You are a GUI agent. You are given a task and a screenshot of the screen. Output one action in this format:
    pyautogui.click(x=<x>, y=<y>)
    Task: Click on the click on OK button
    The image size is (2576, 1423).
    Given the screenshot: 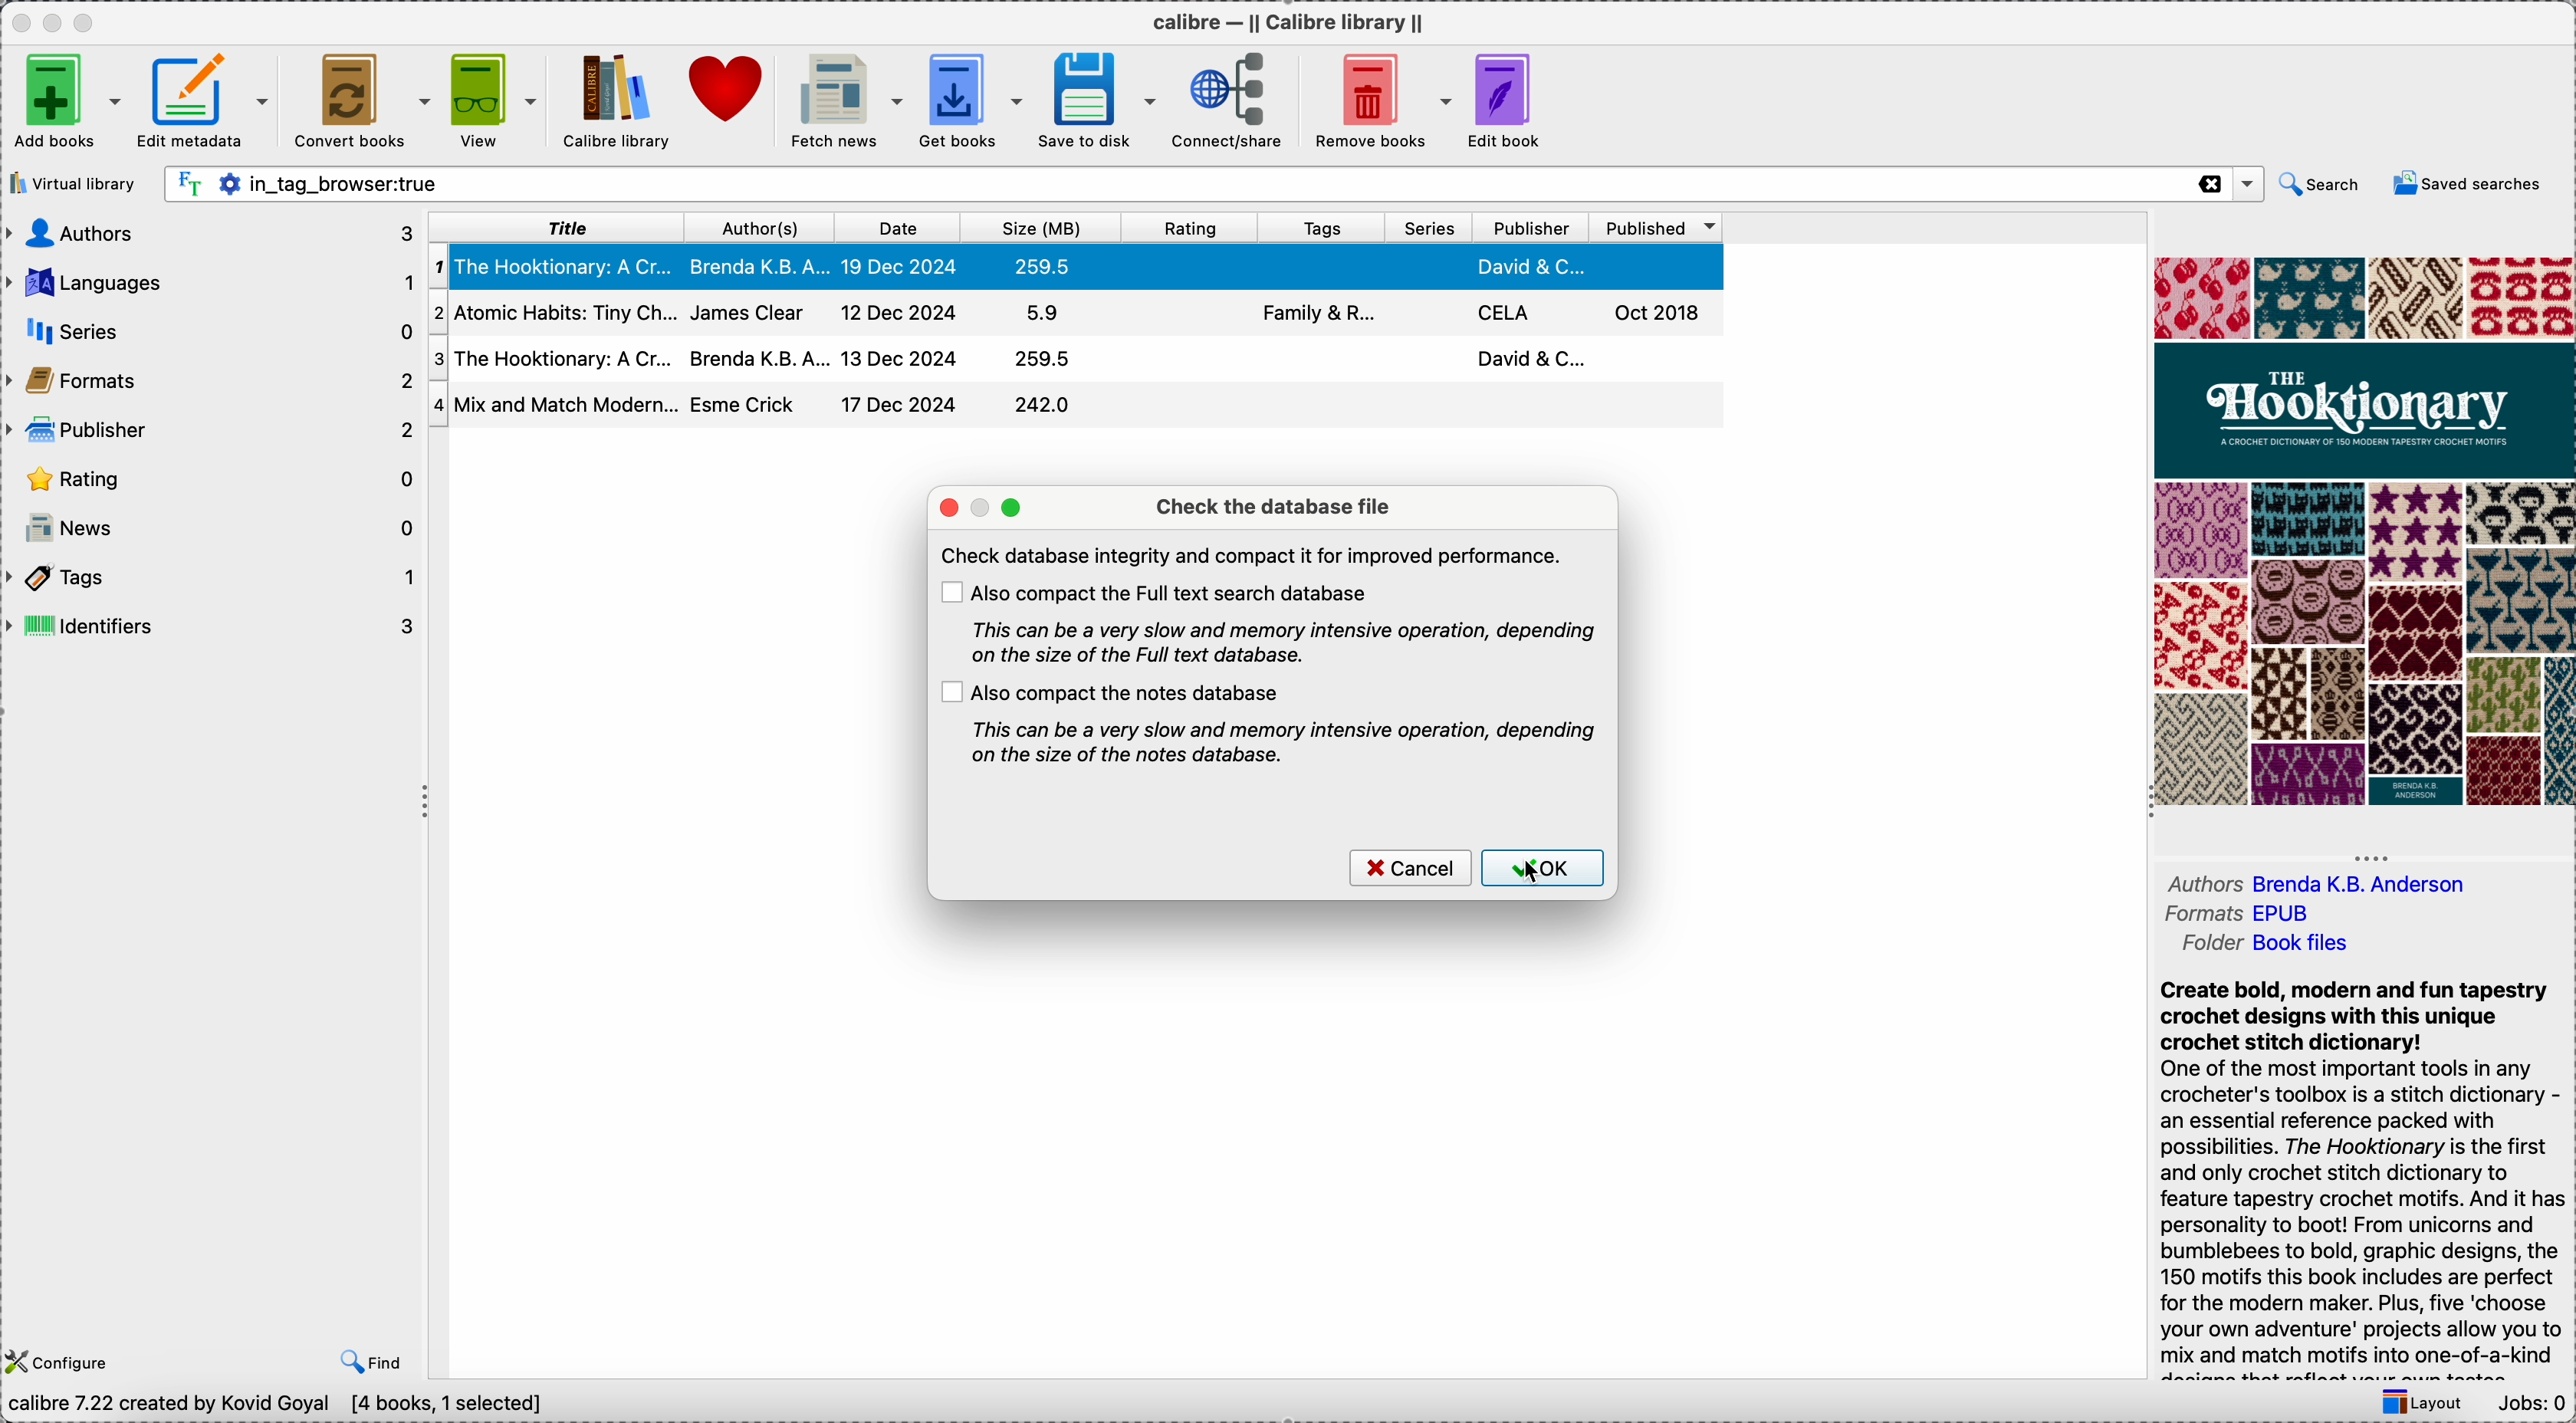 What is the action you would take?
    pyautogui.click(x=1550, y=868)
    